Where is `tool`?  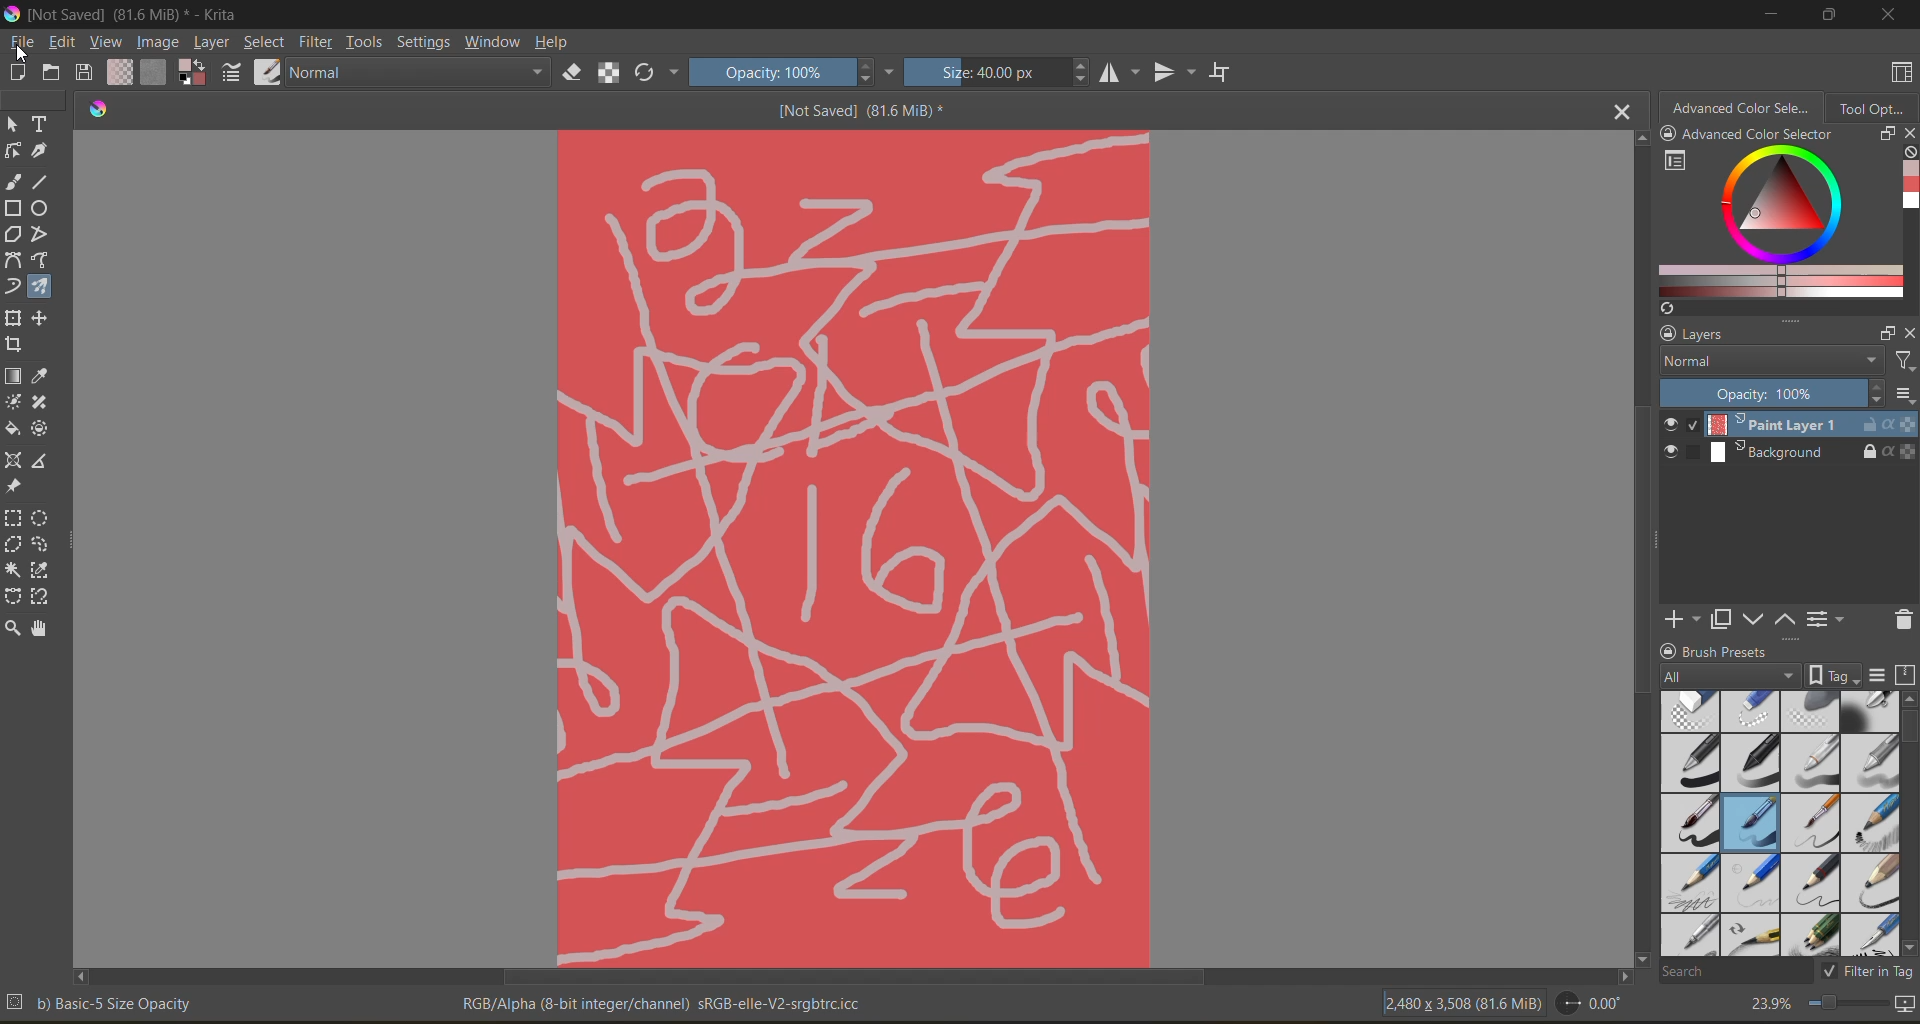
tool is located at coordinates (40, 287).